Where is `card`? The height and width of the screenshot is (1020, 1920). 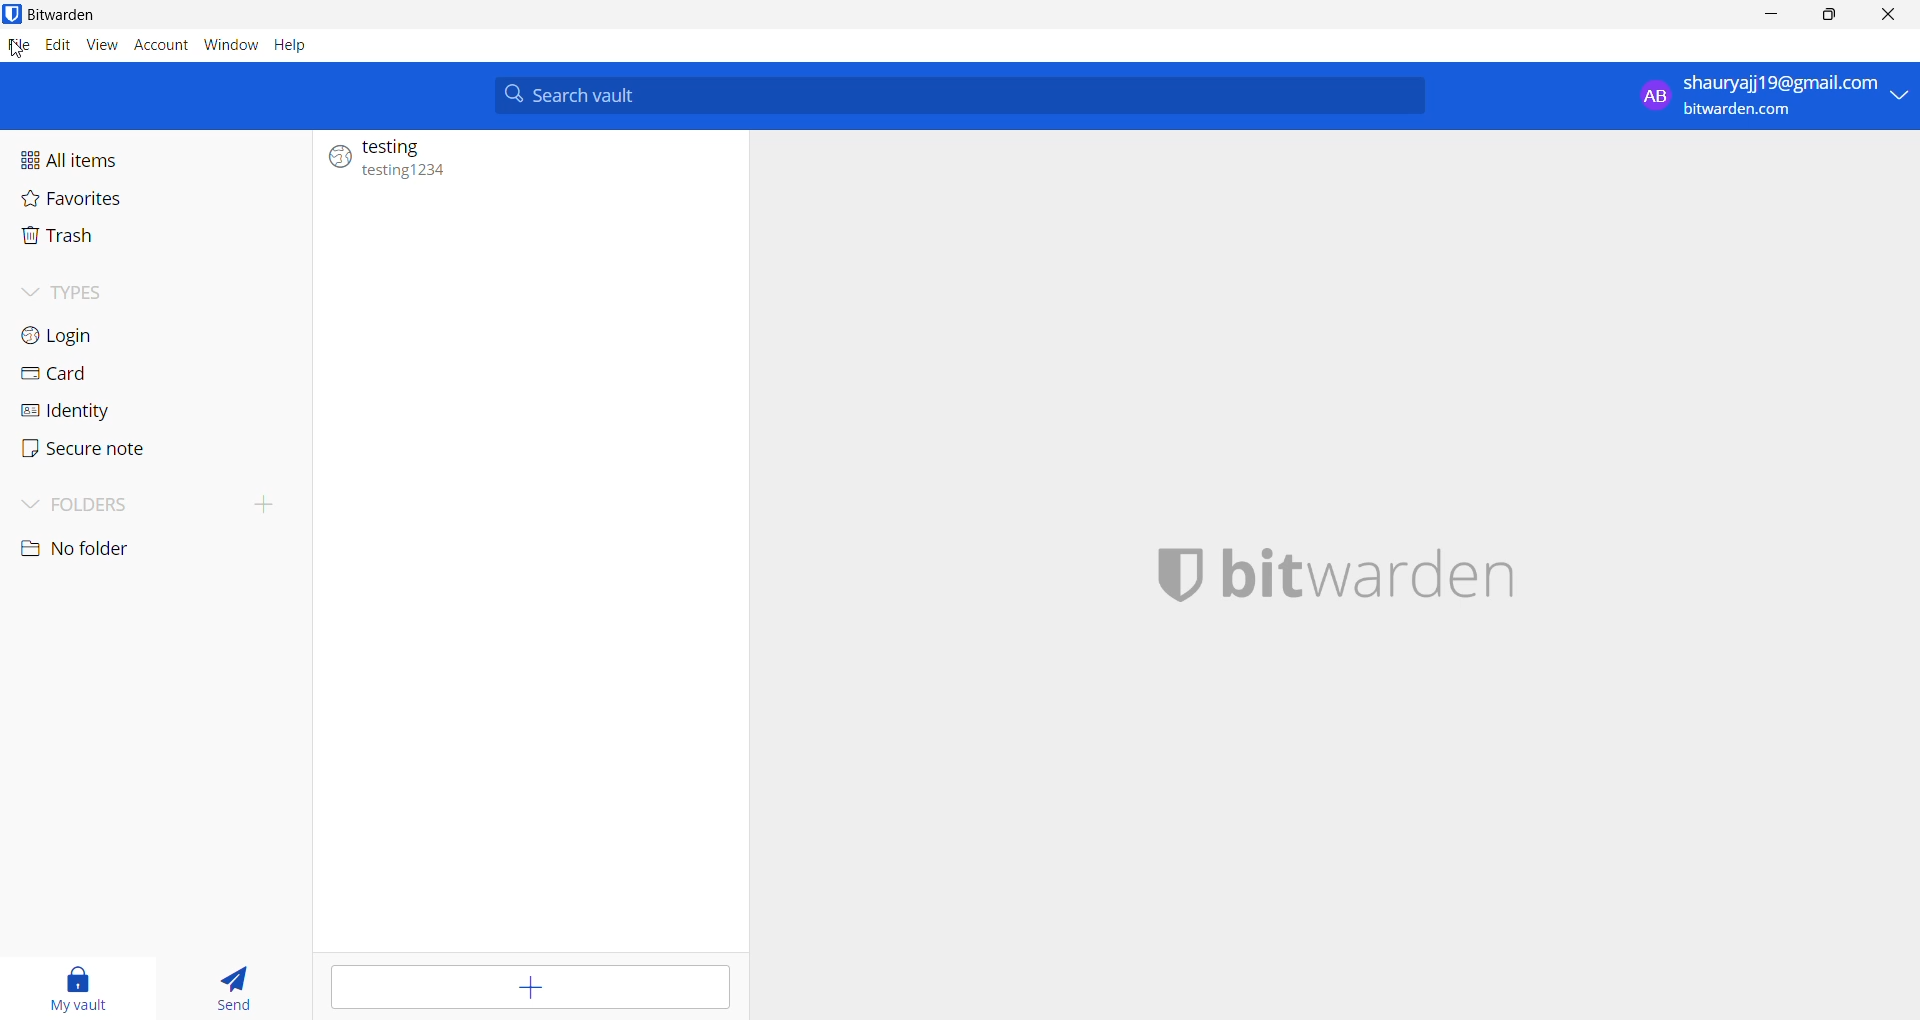
card is located at coordinates (97, 374).